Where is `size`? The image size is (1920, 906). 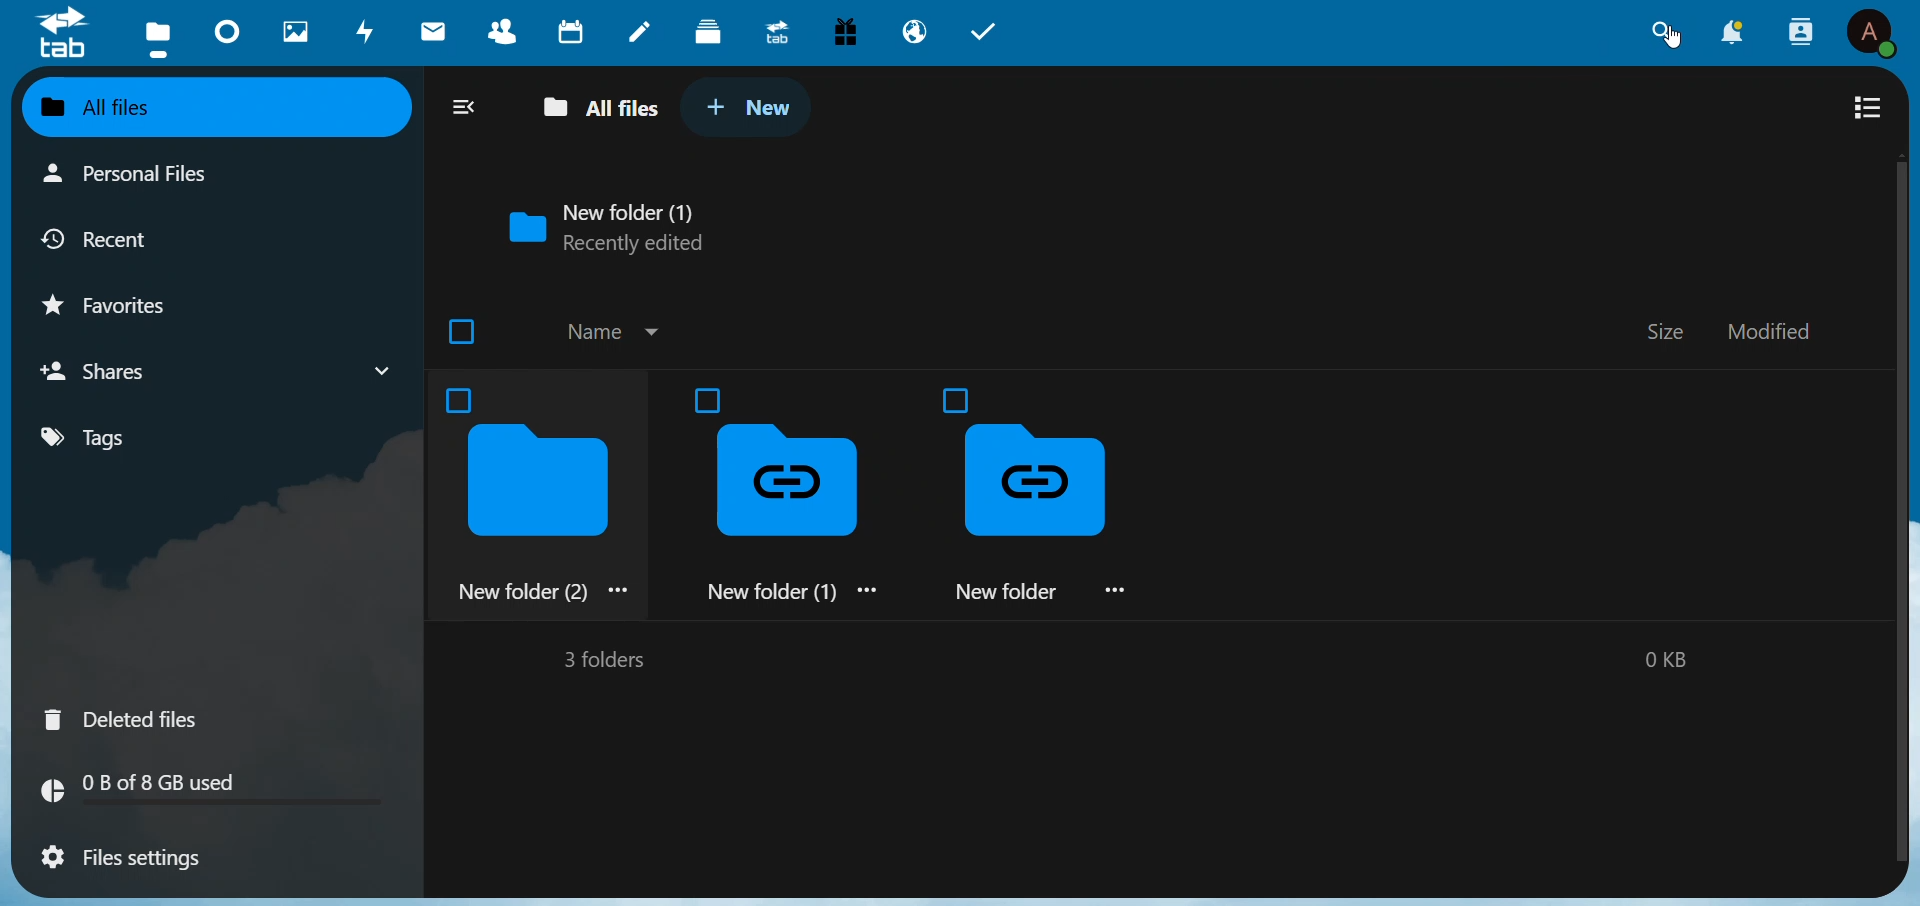
size is located at coordinates (1667, 331).